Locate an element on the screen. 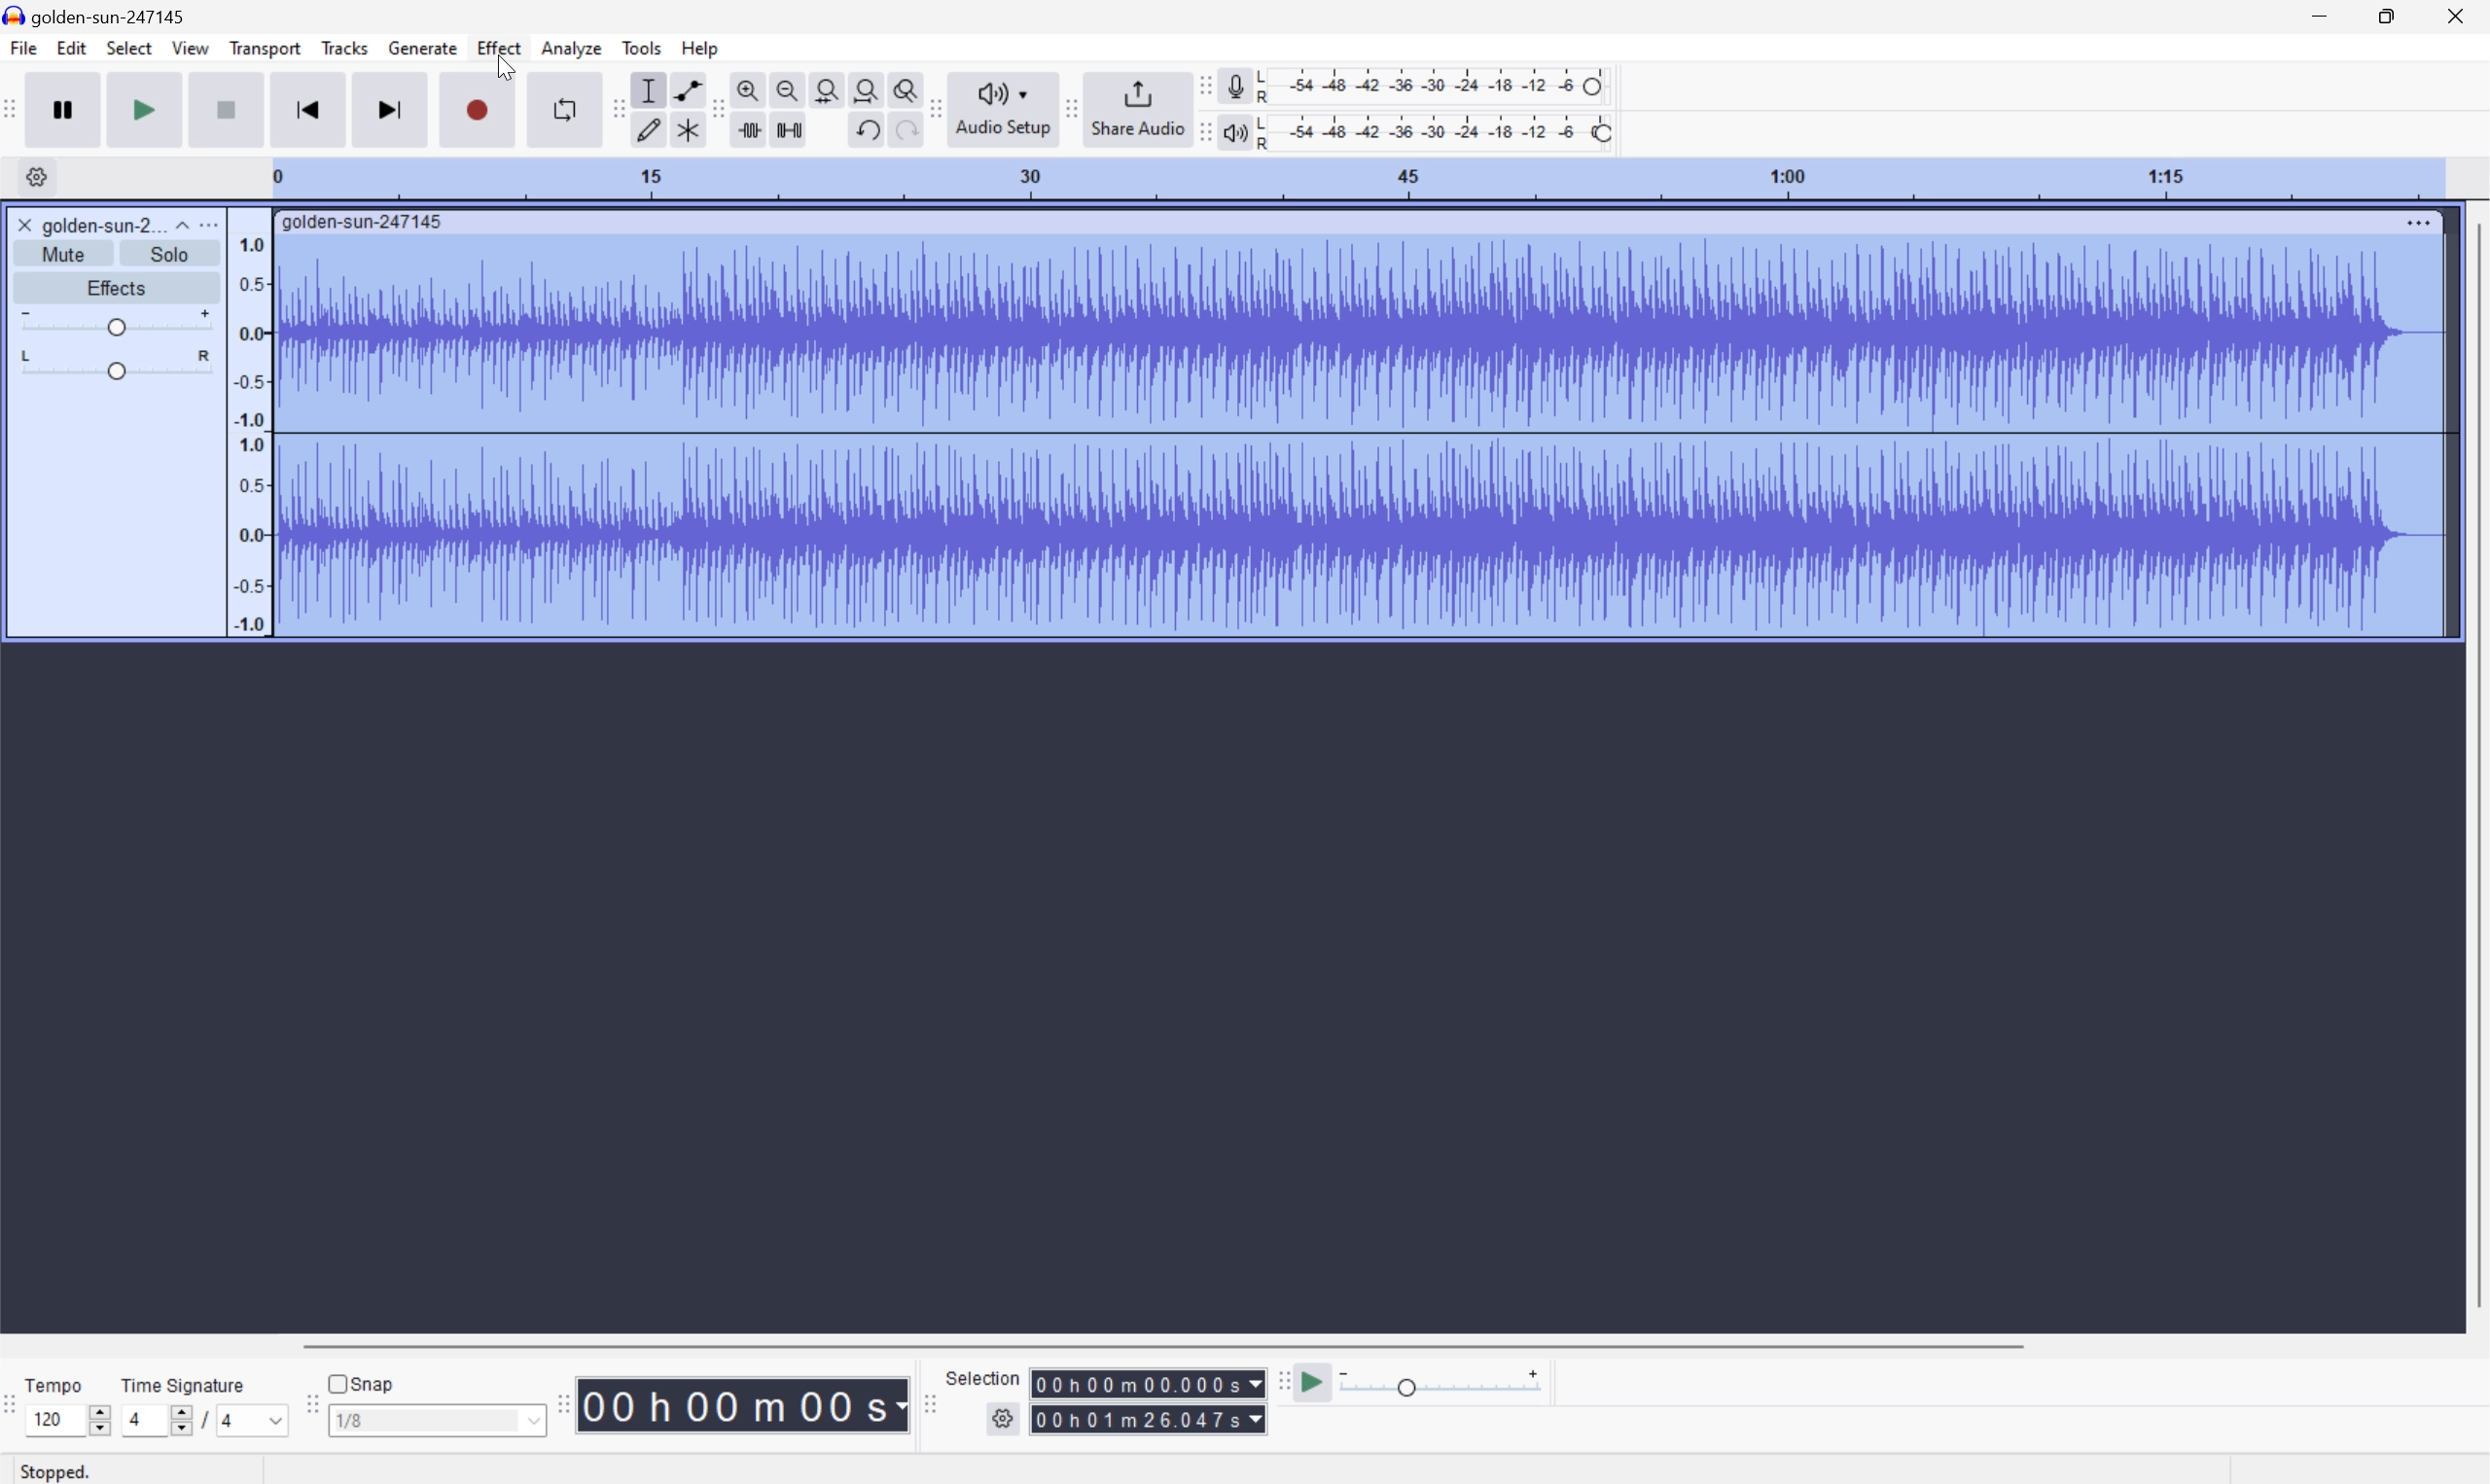  Zoom toggle is located at coordinates (901, 89).